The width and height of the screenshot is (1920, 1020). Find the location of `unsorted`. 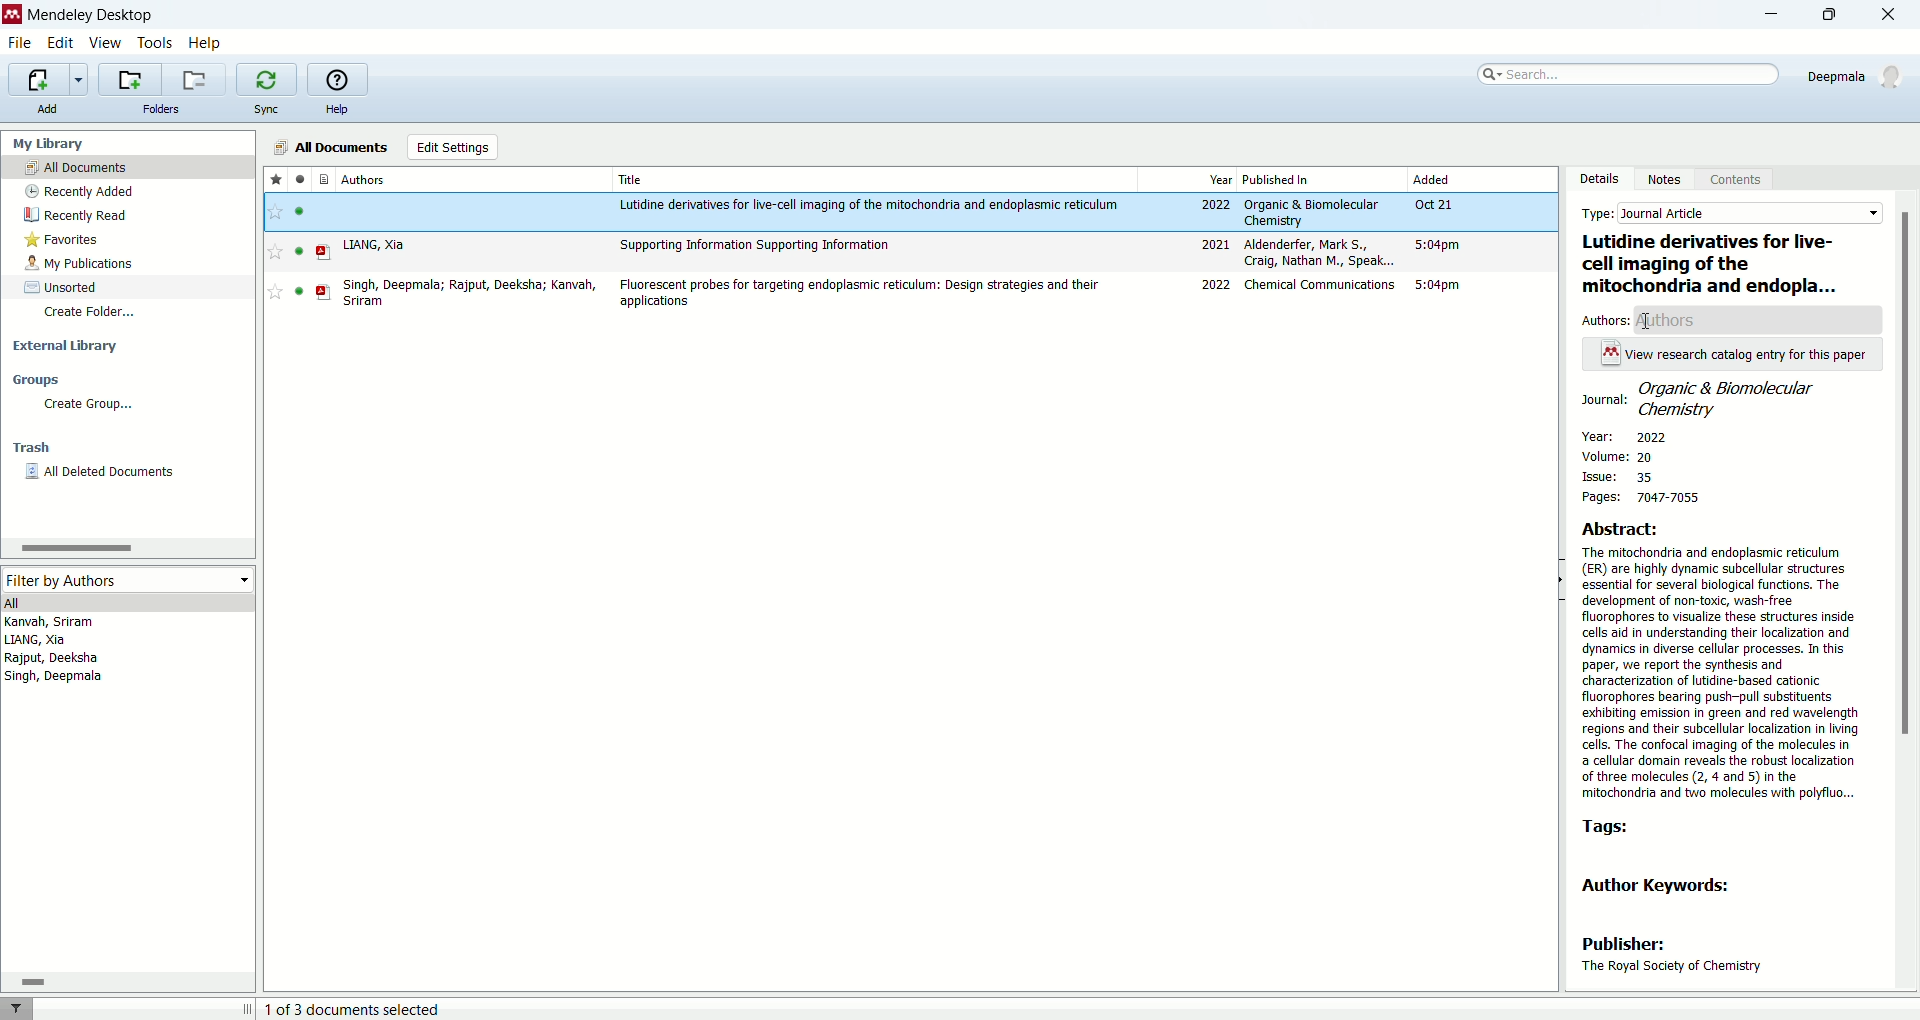

unsorted is located at coordinates (65, 286).